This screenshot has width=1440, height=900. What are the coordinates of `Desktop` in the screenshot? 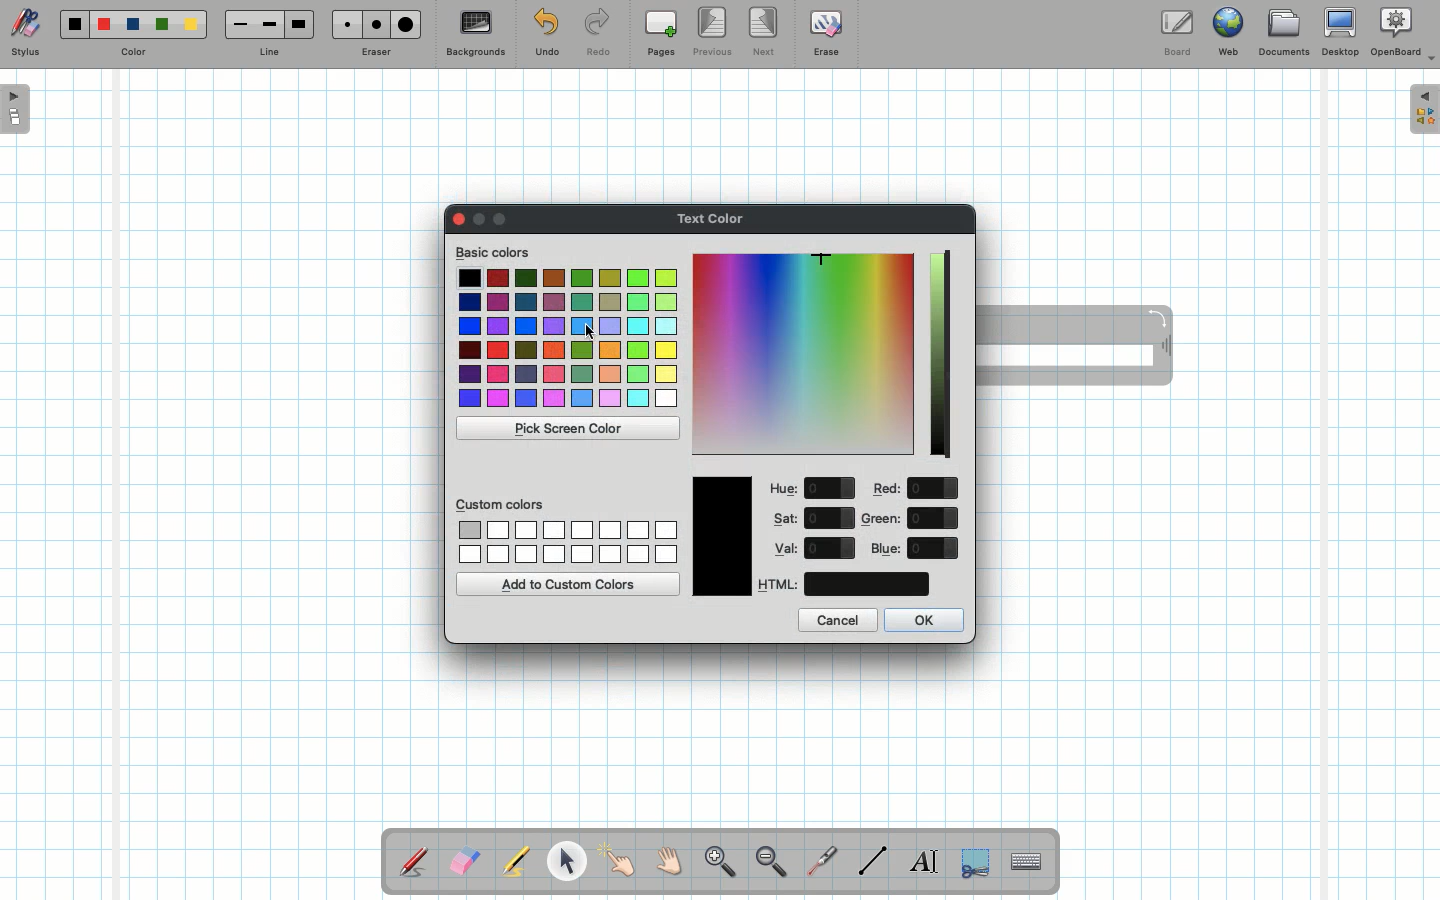 It's located at (1343, 32).